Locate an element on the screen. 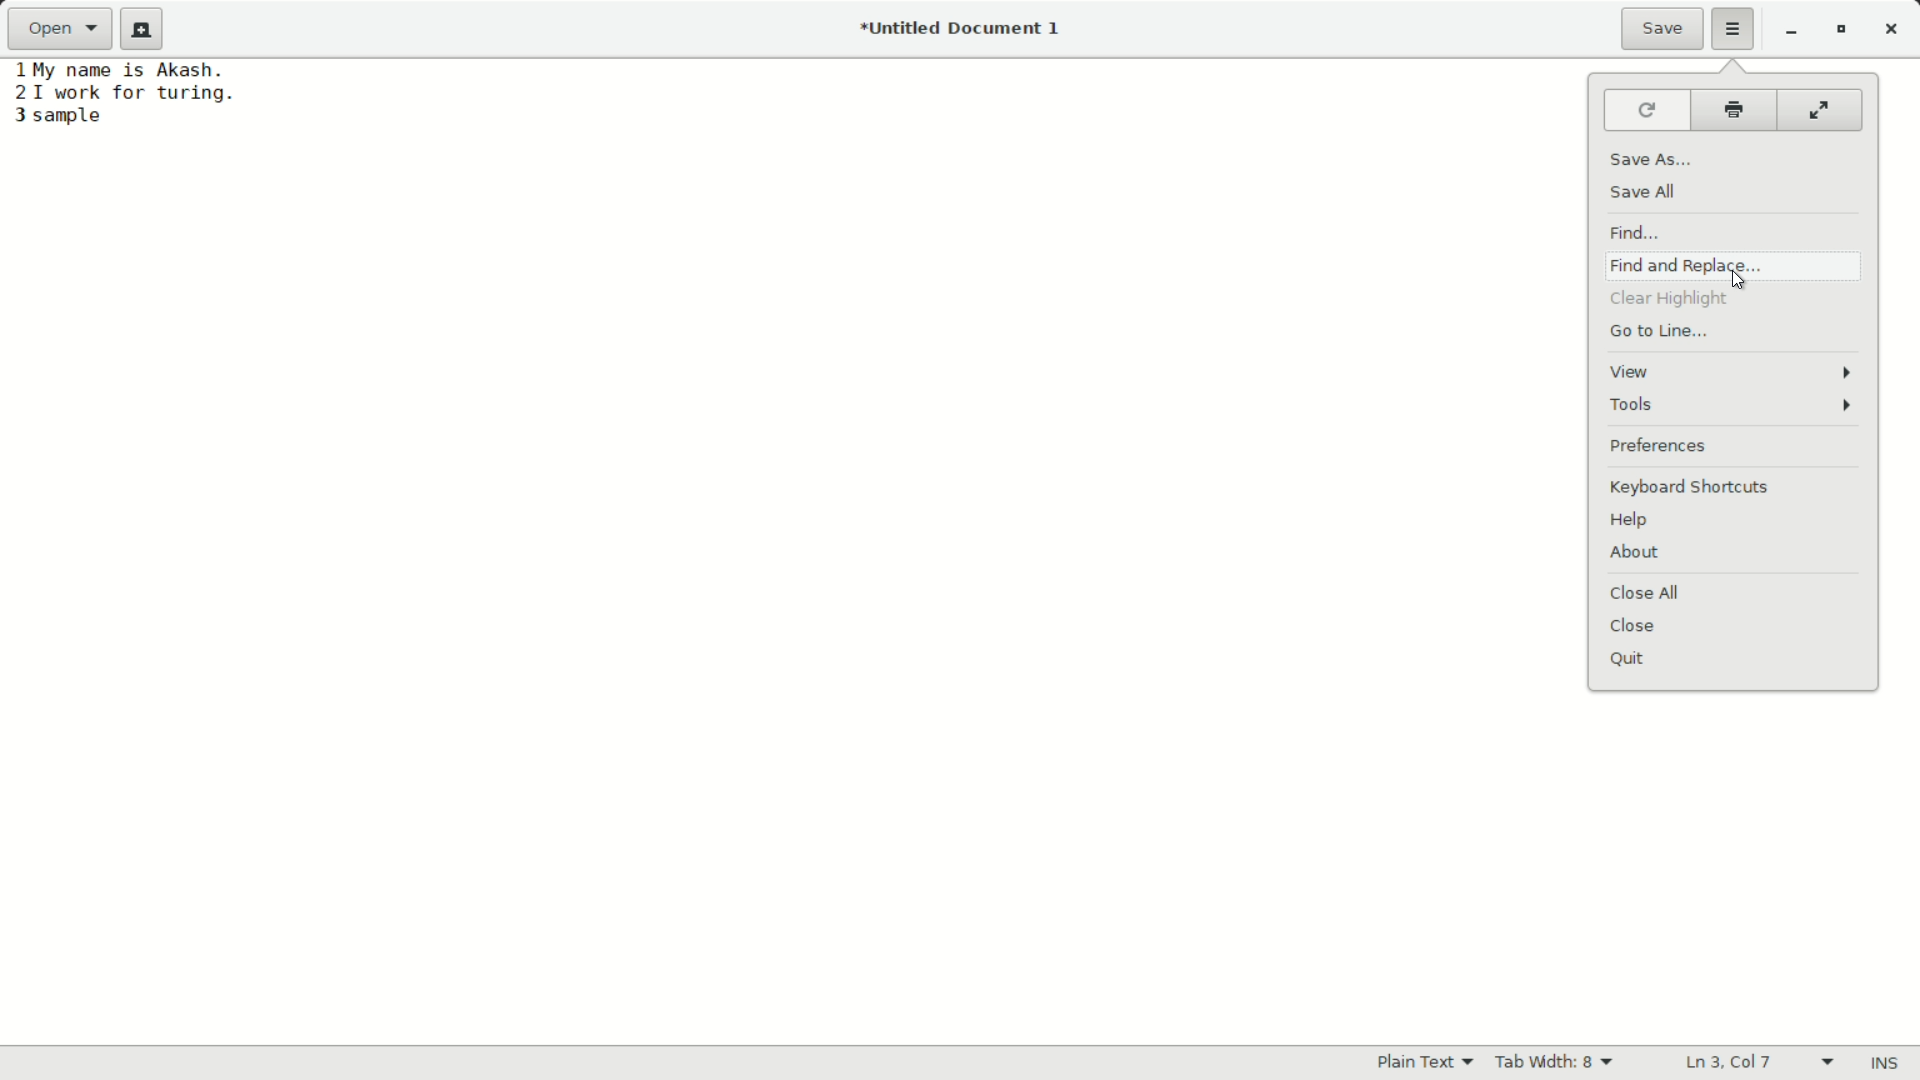 This screenshot has height=1080, width=1920. lines and columns is located at coordinates (1756, 1063).